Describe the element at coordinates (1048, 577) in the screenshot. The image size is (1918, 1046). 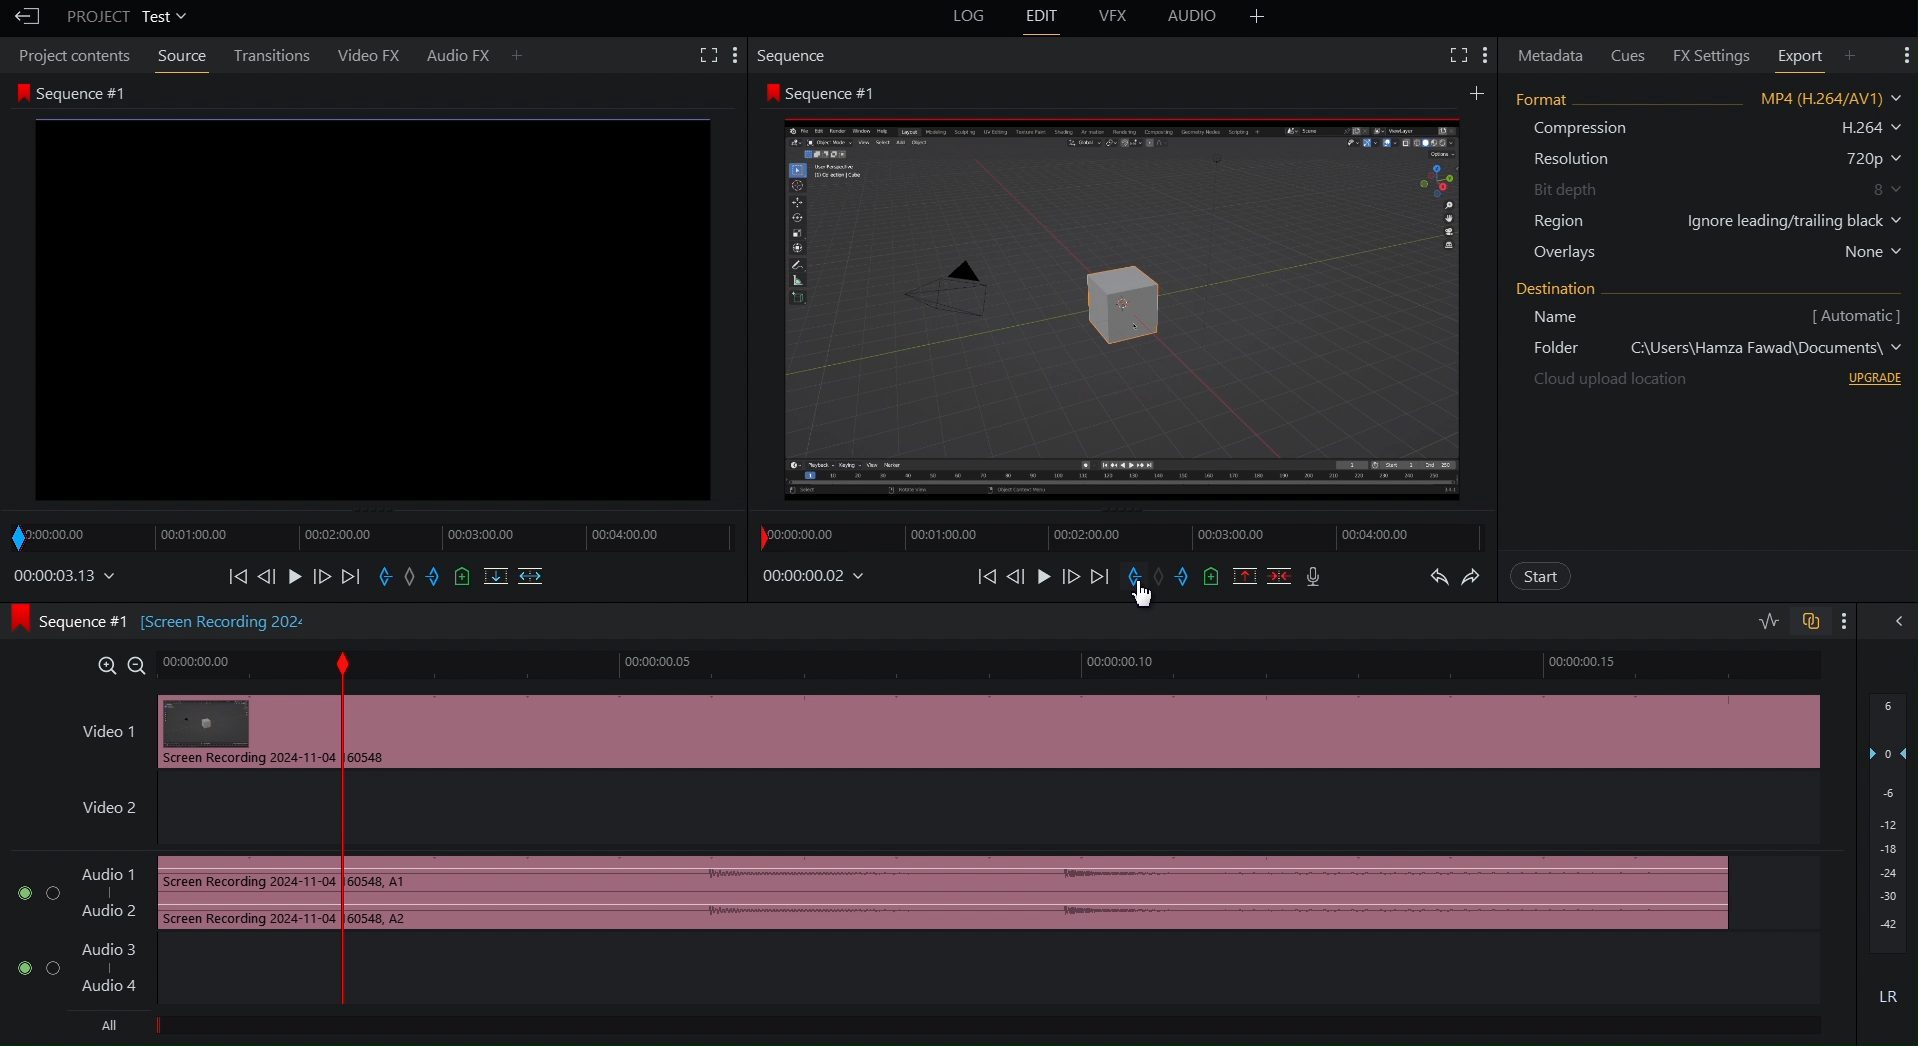
I see `Play` at that location.